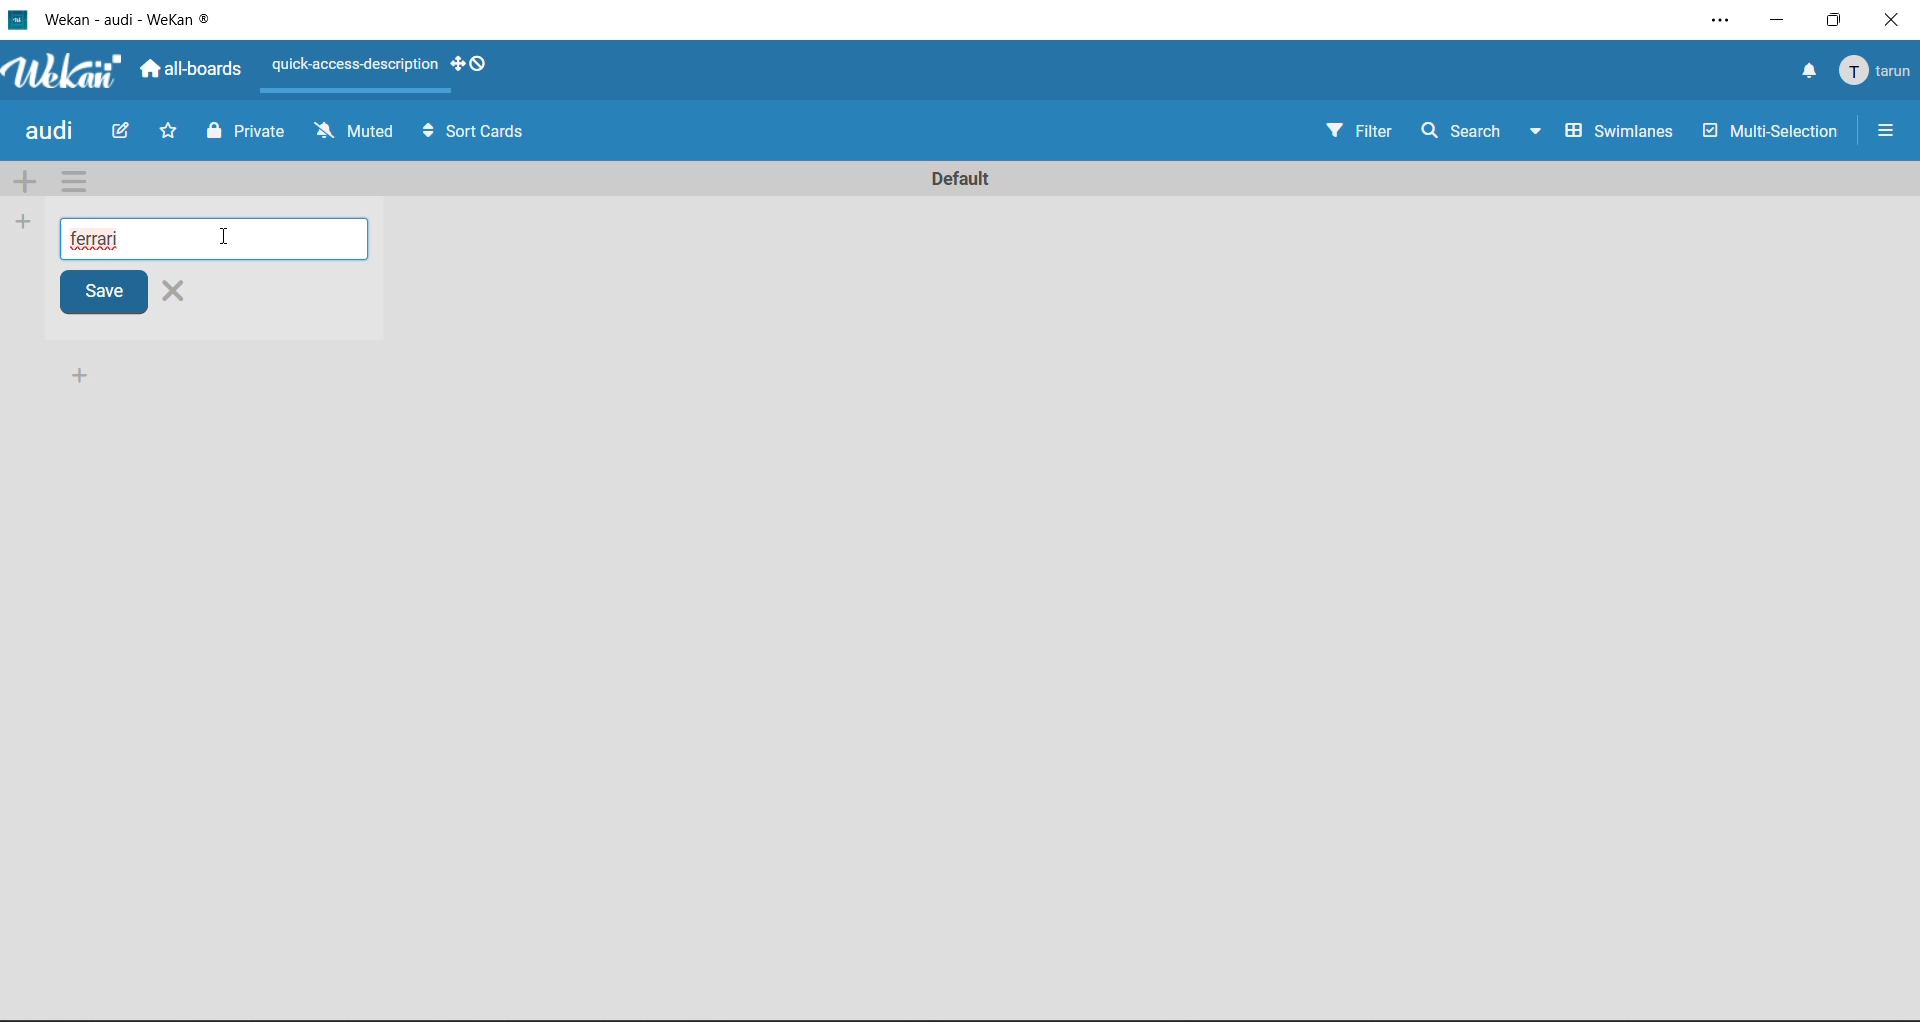  I want to click on Muted, so click(354, 132).